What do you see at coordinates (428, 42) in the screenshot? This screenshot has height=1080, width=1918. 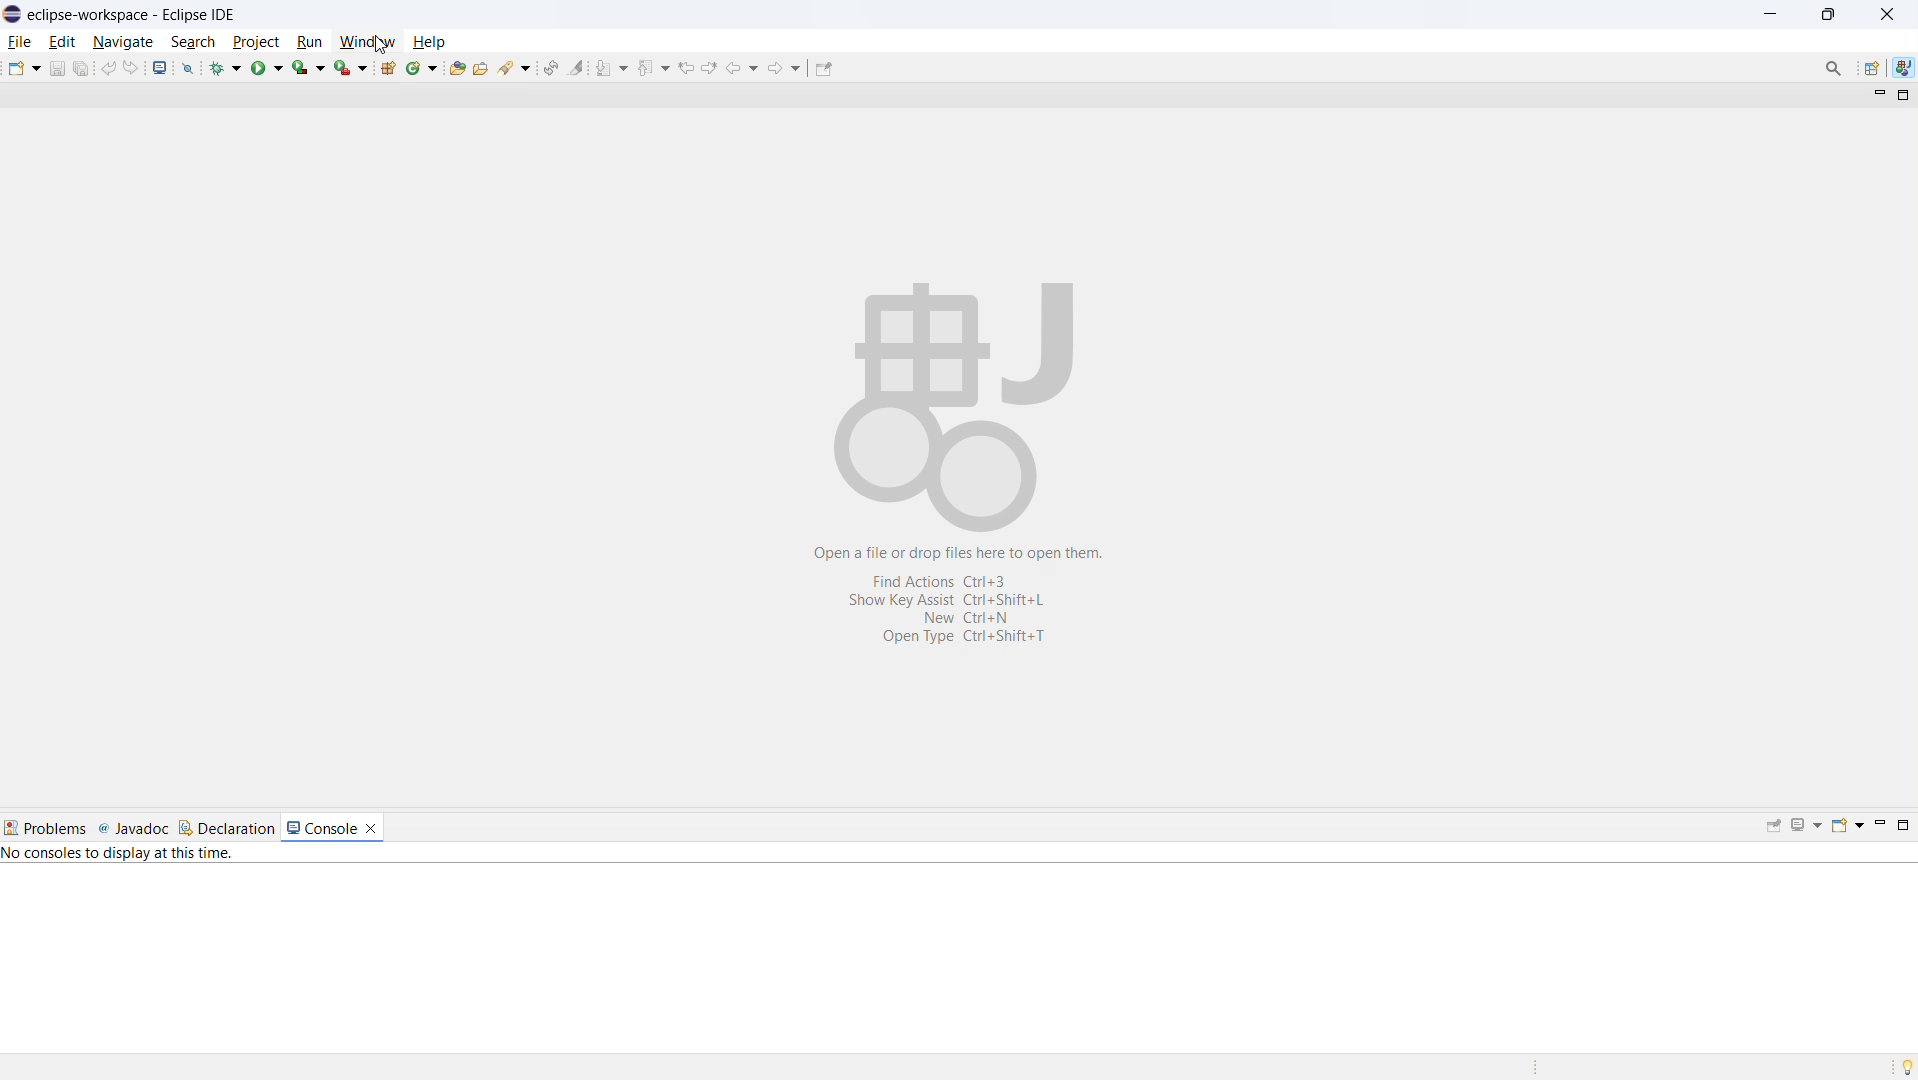 I see `help` at bounding box center [428, 42].